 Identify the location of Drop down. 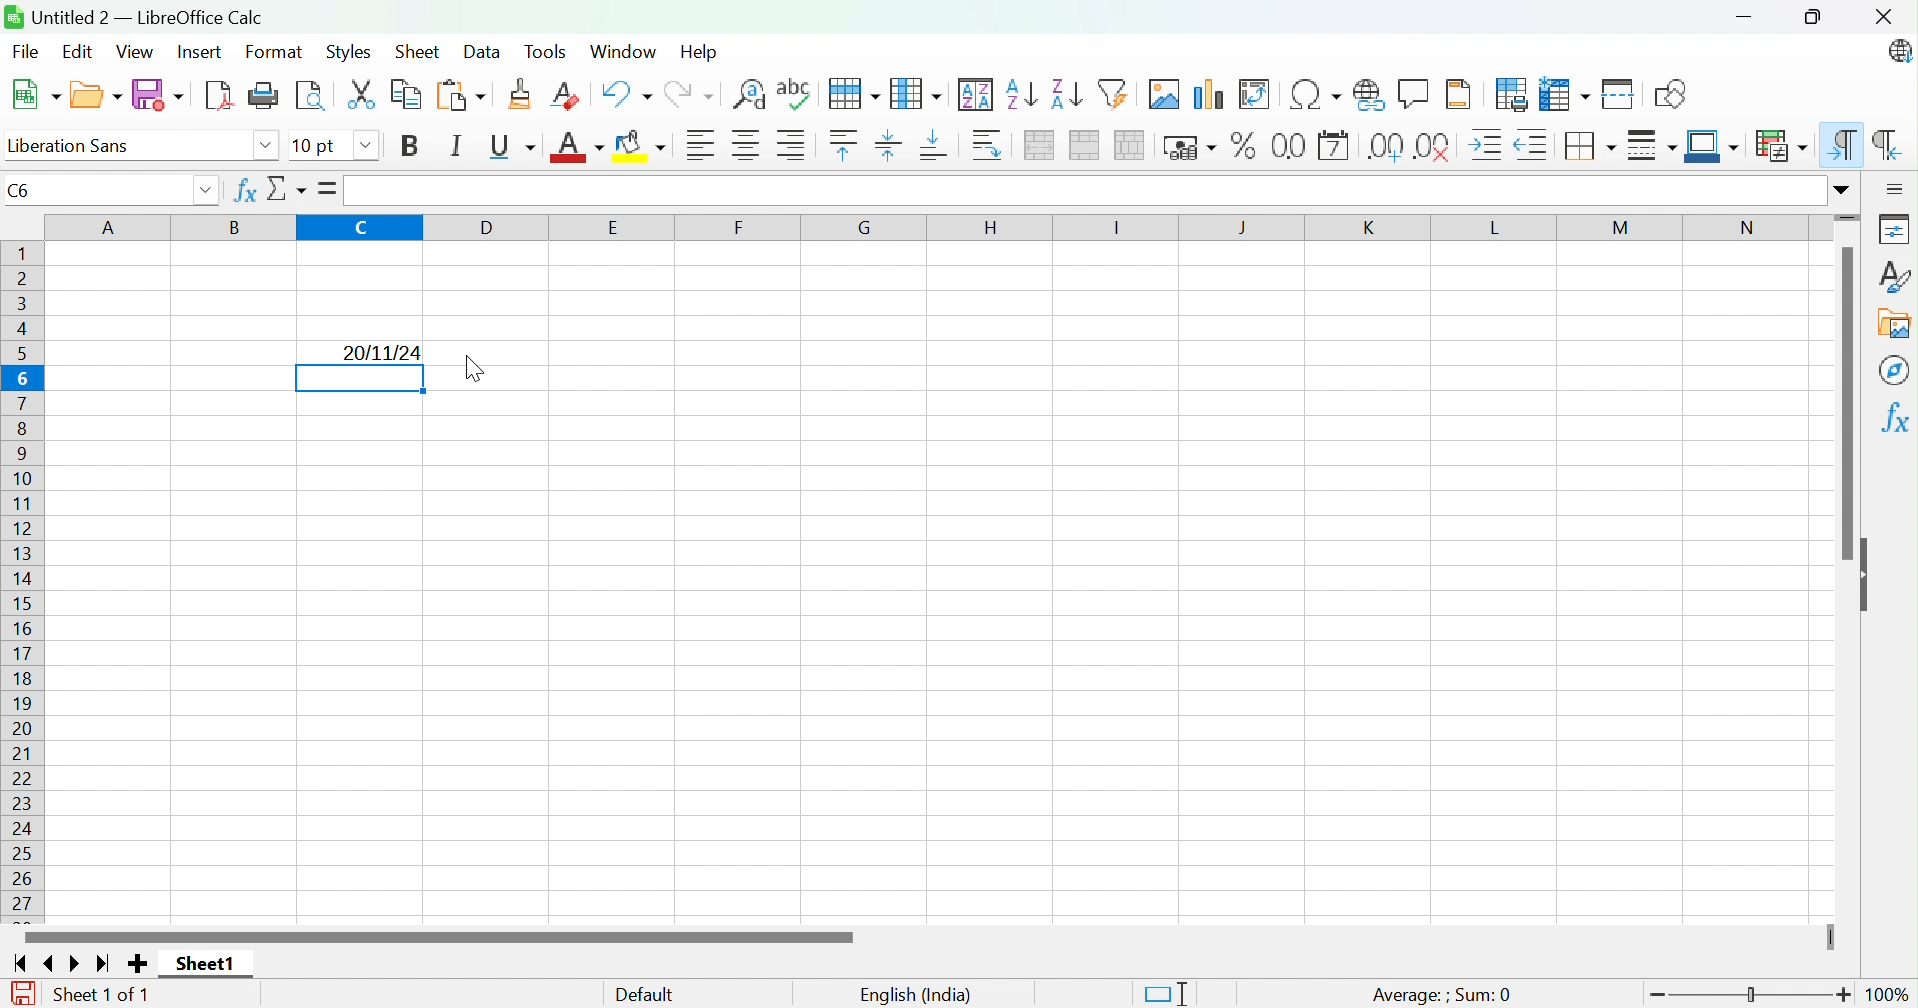
(366, 146).